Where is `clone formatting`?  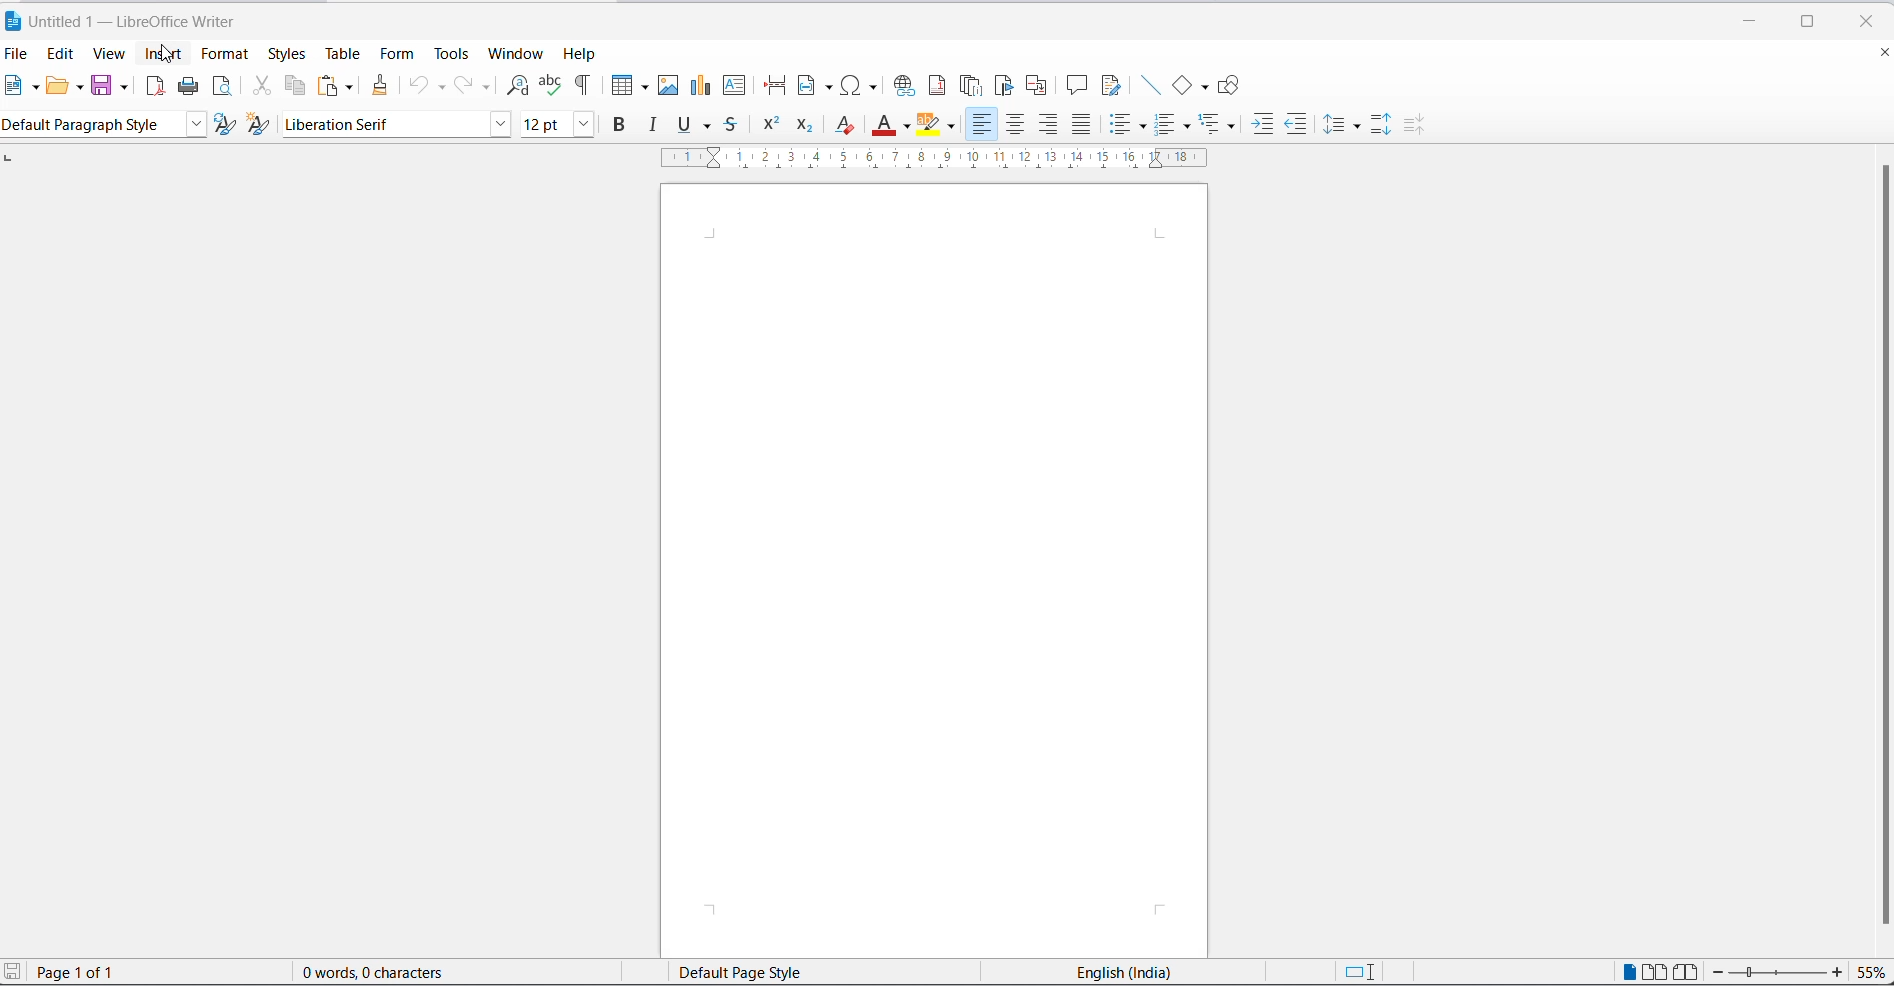
clone formatting is located at coordinates (379, 87).